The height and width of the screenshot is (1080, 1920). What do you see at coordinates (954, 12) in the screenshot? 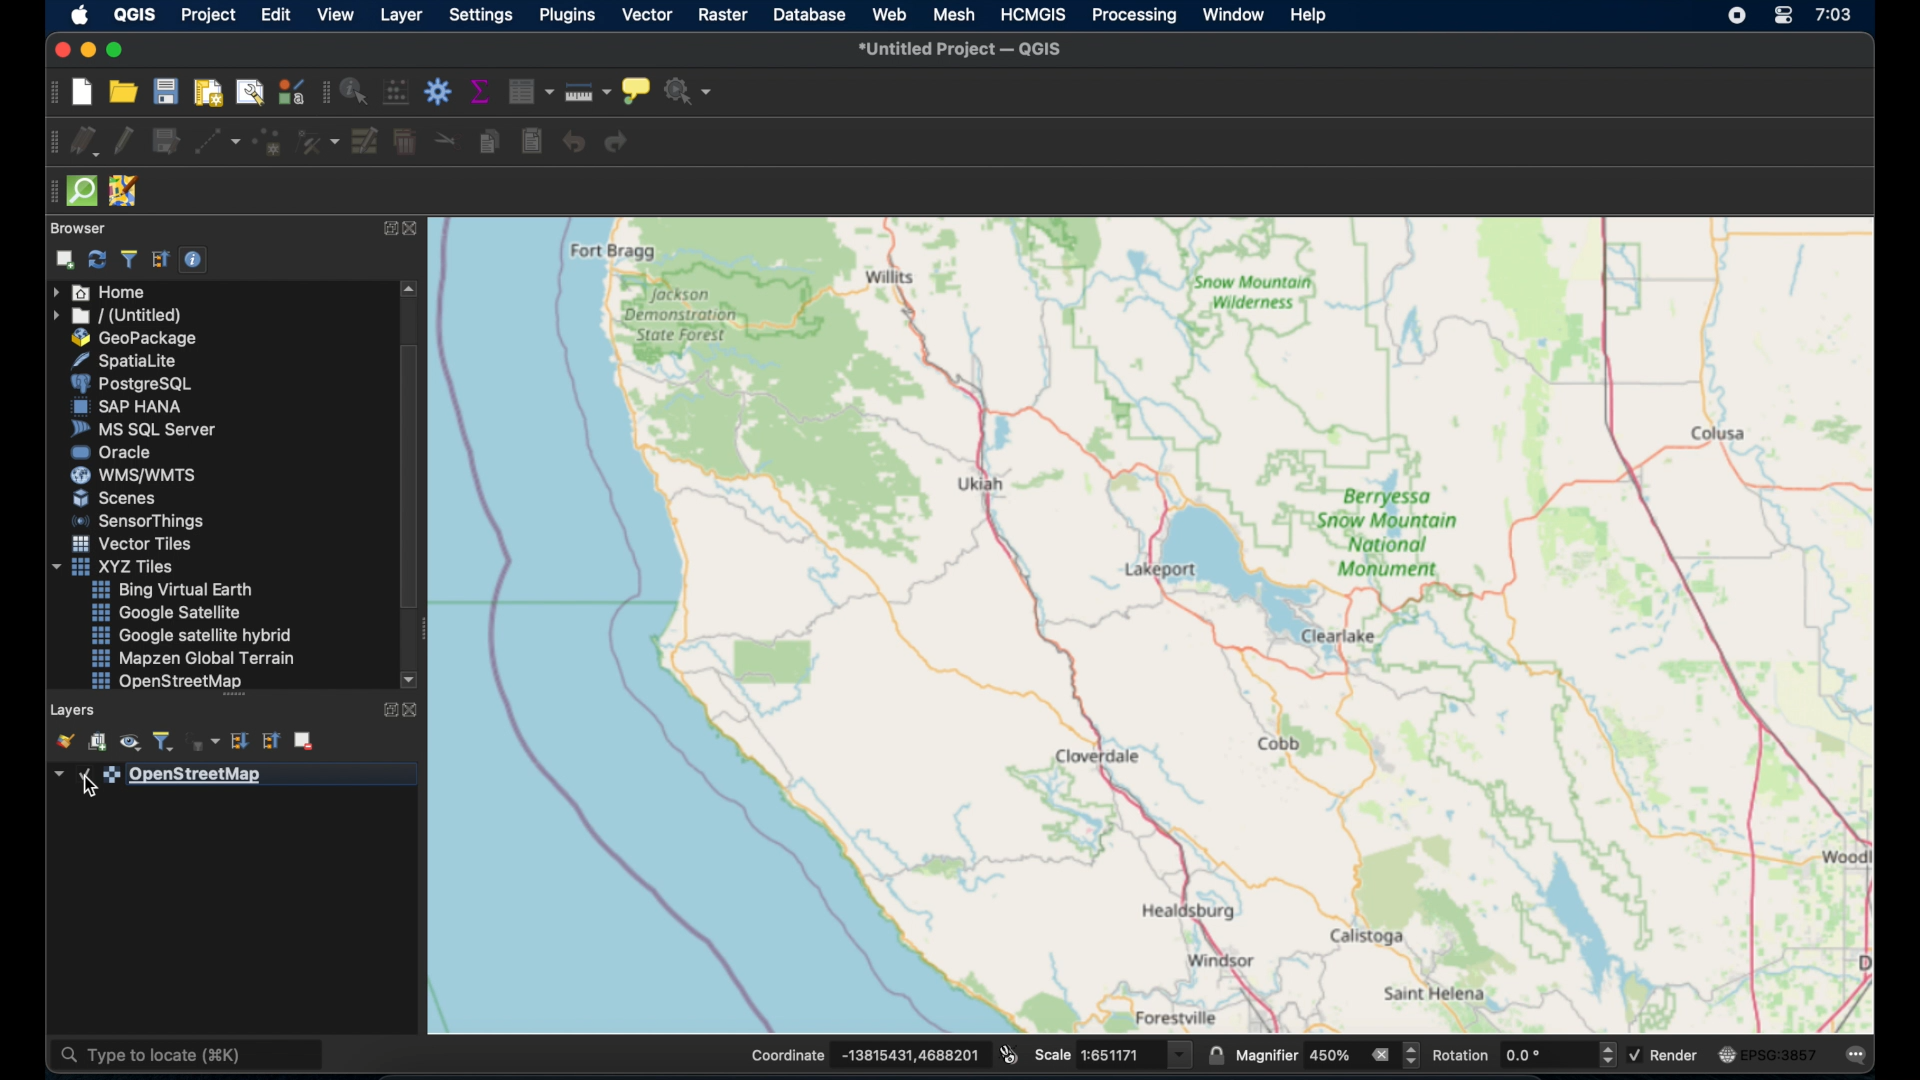
I see `mesh` at bounding box center [954, 12].